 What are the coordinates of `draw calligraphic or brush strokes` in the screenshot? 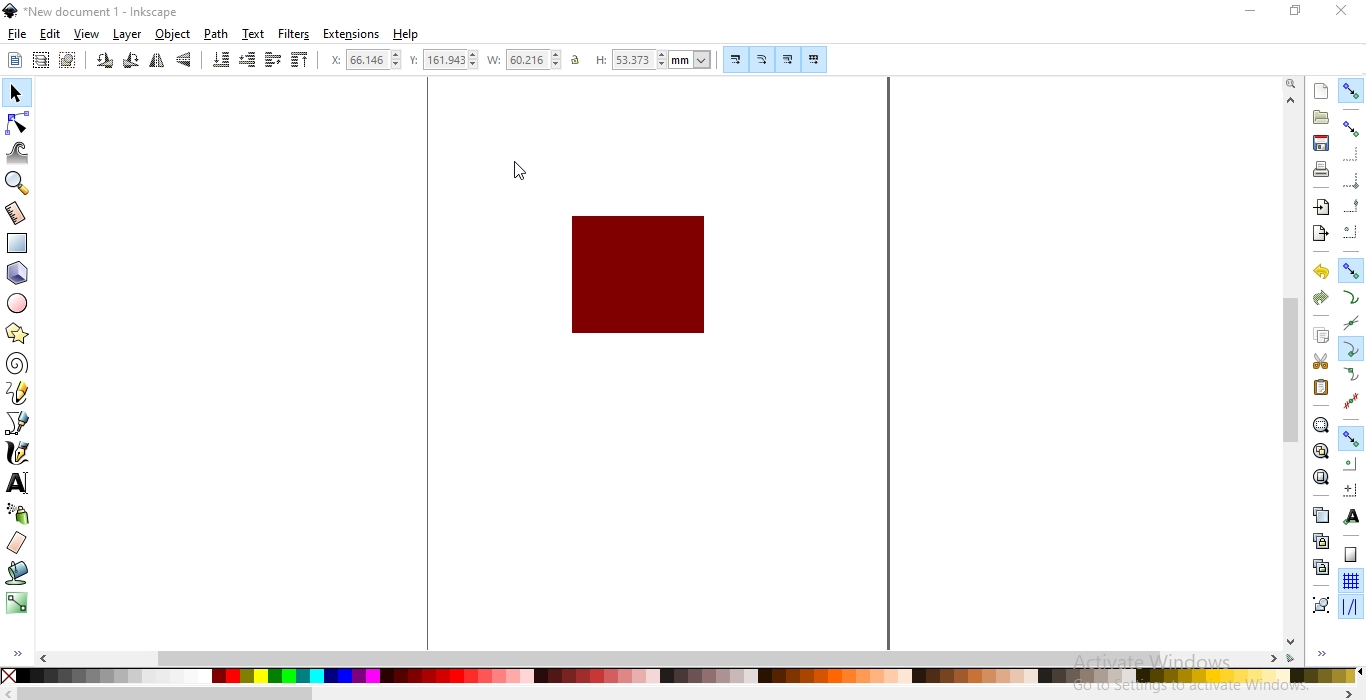 It's located at (16, 453).